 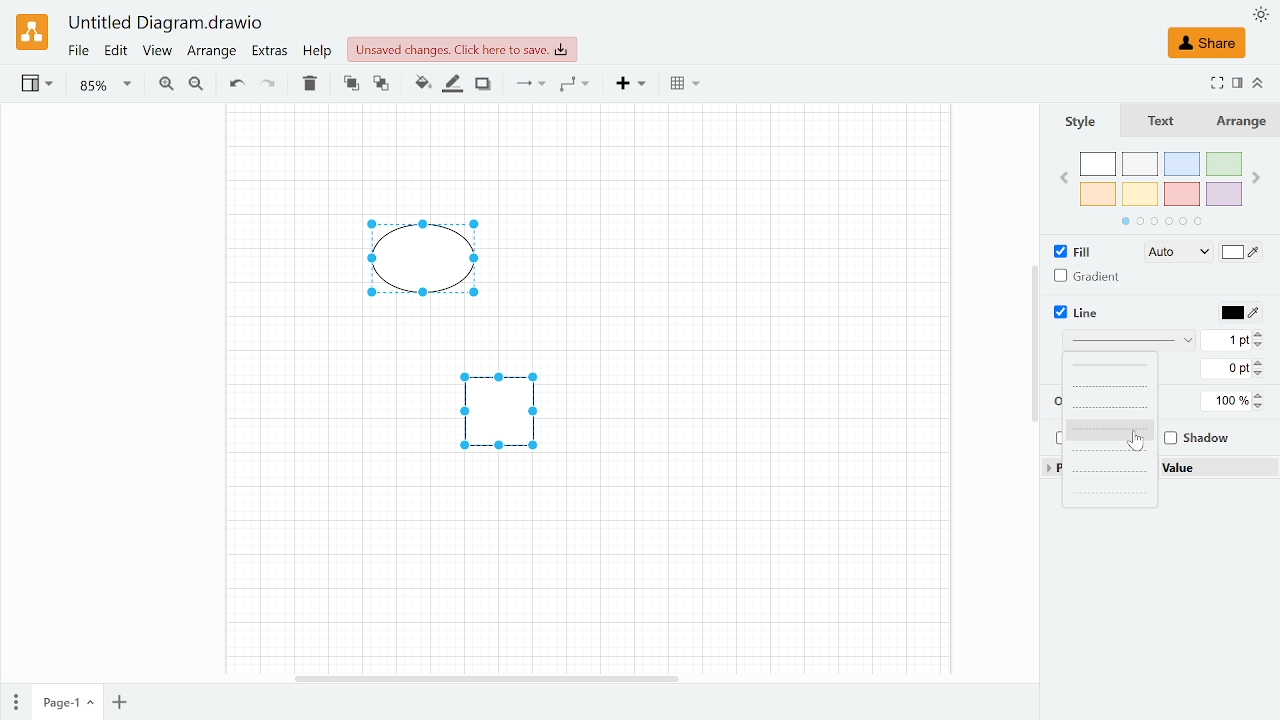 What do you see at coordinates (1108, 450) in the screenshot?
I see `Dotted 1` at bounding box center [1108, 450].